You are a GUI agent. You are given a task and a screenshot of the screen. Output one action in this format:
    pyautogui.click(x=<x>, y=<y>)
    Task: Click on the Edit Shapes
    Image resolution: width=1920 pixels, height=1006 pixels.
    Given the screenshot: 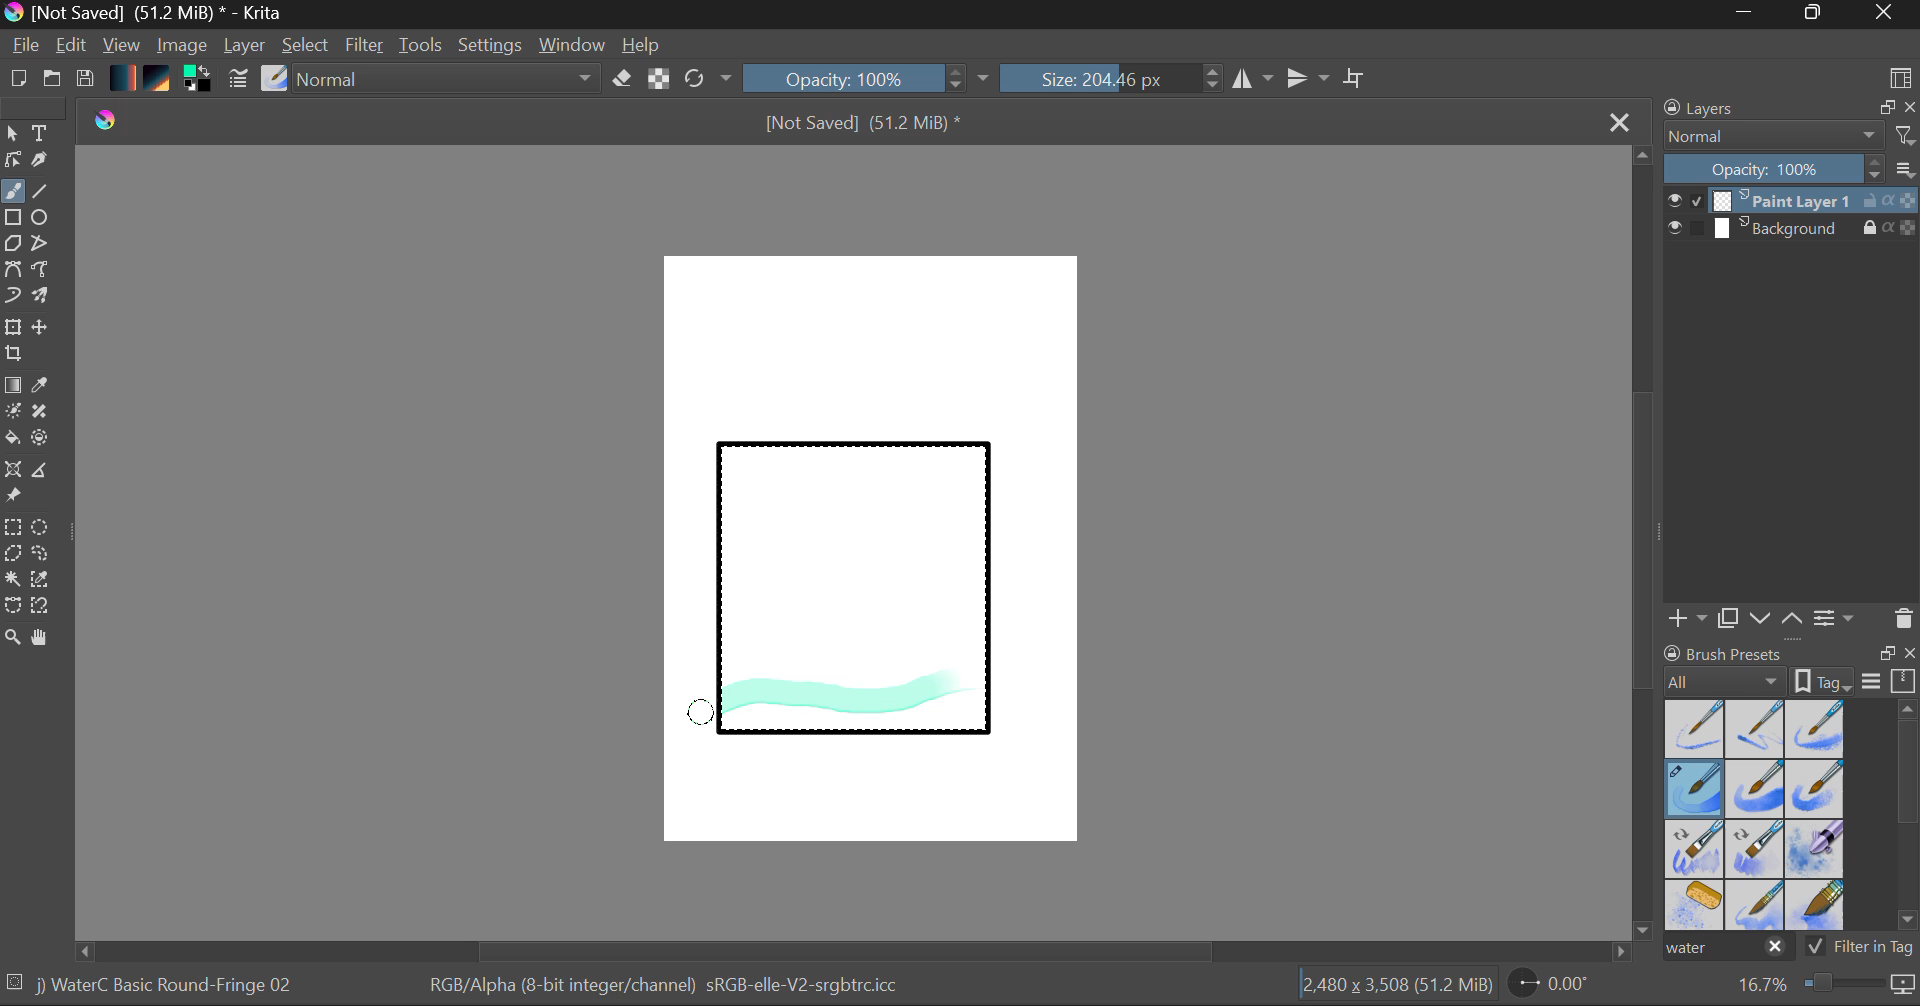 What is the action you would take?
    pyautogui.click(x=12, y=162)
    